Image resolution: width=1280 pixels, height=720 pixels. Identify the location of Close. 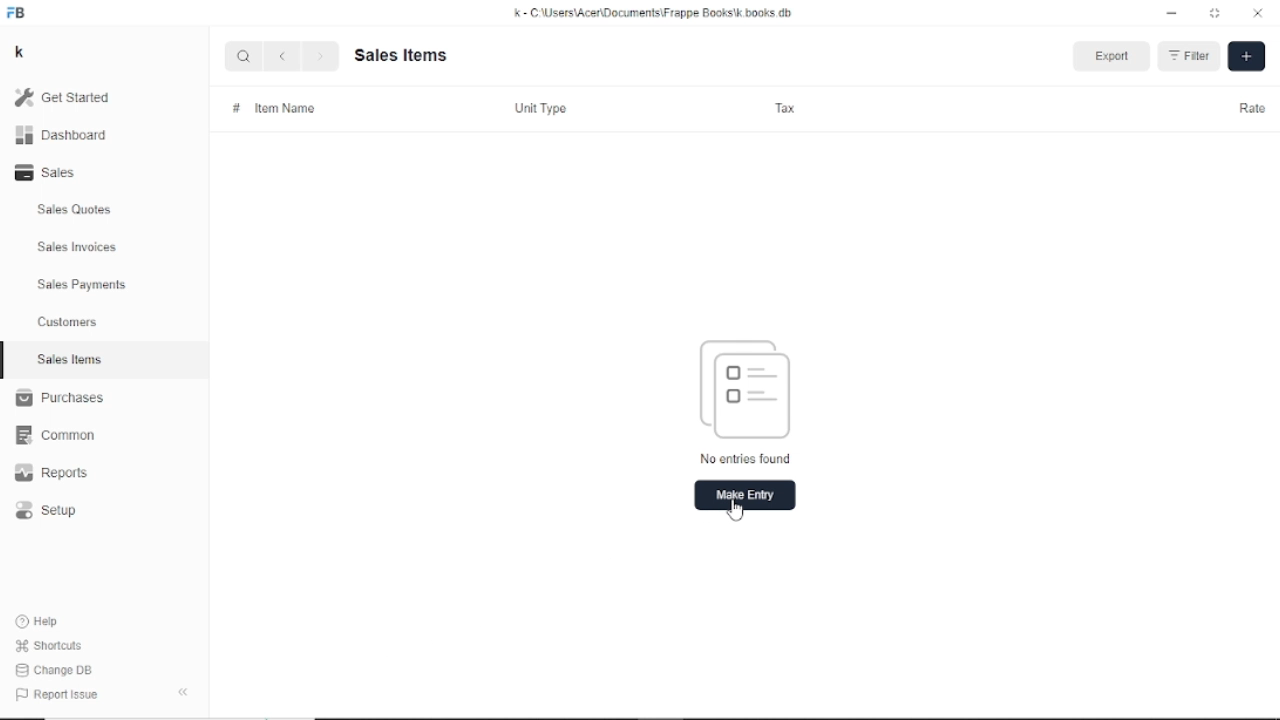
(1258, 13).